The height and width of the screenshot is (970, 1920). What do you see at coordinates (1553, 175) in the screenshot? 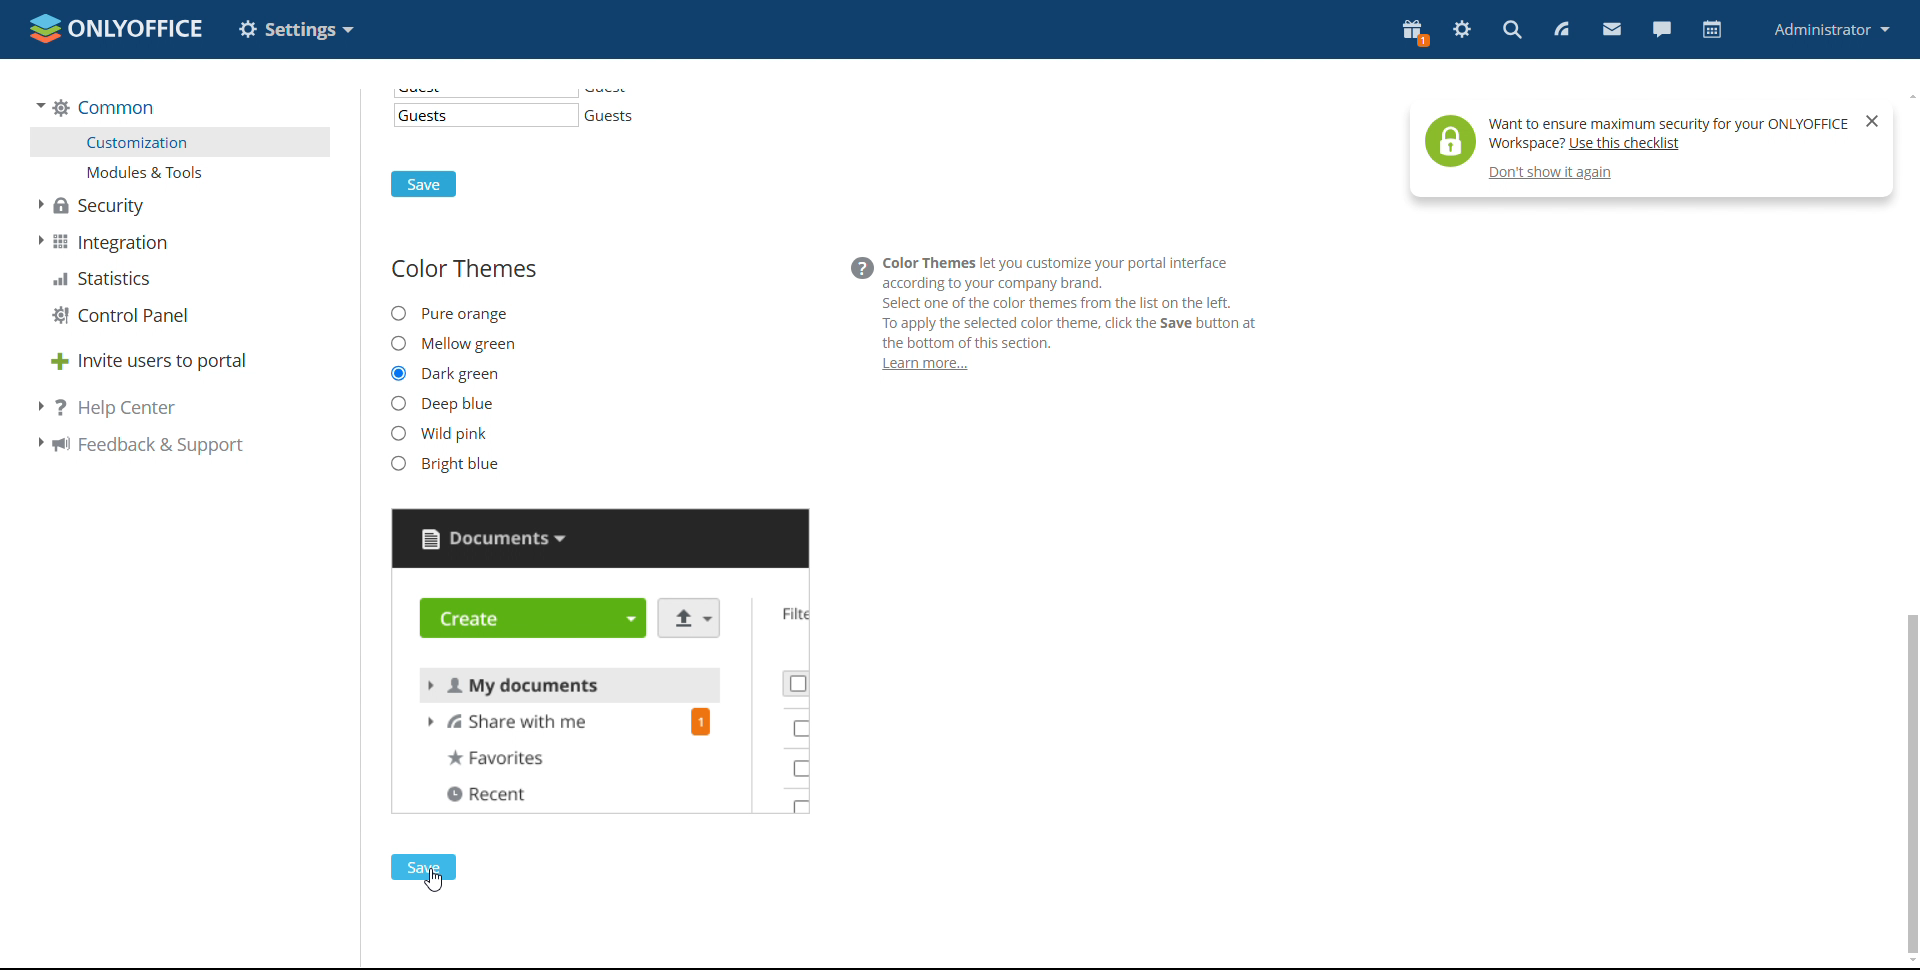
I see `don't show again` at bounding box center [1553, 175].